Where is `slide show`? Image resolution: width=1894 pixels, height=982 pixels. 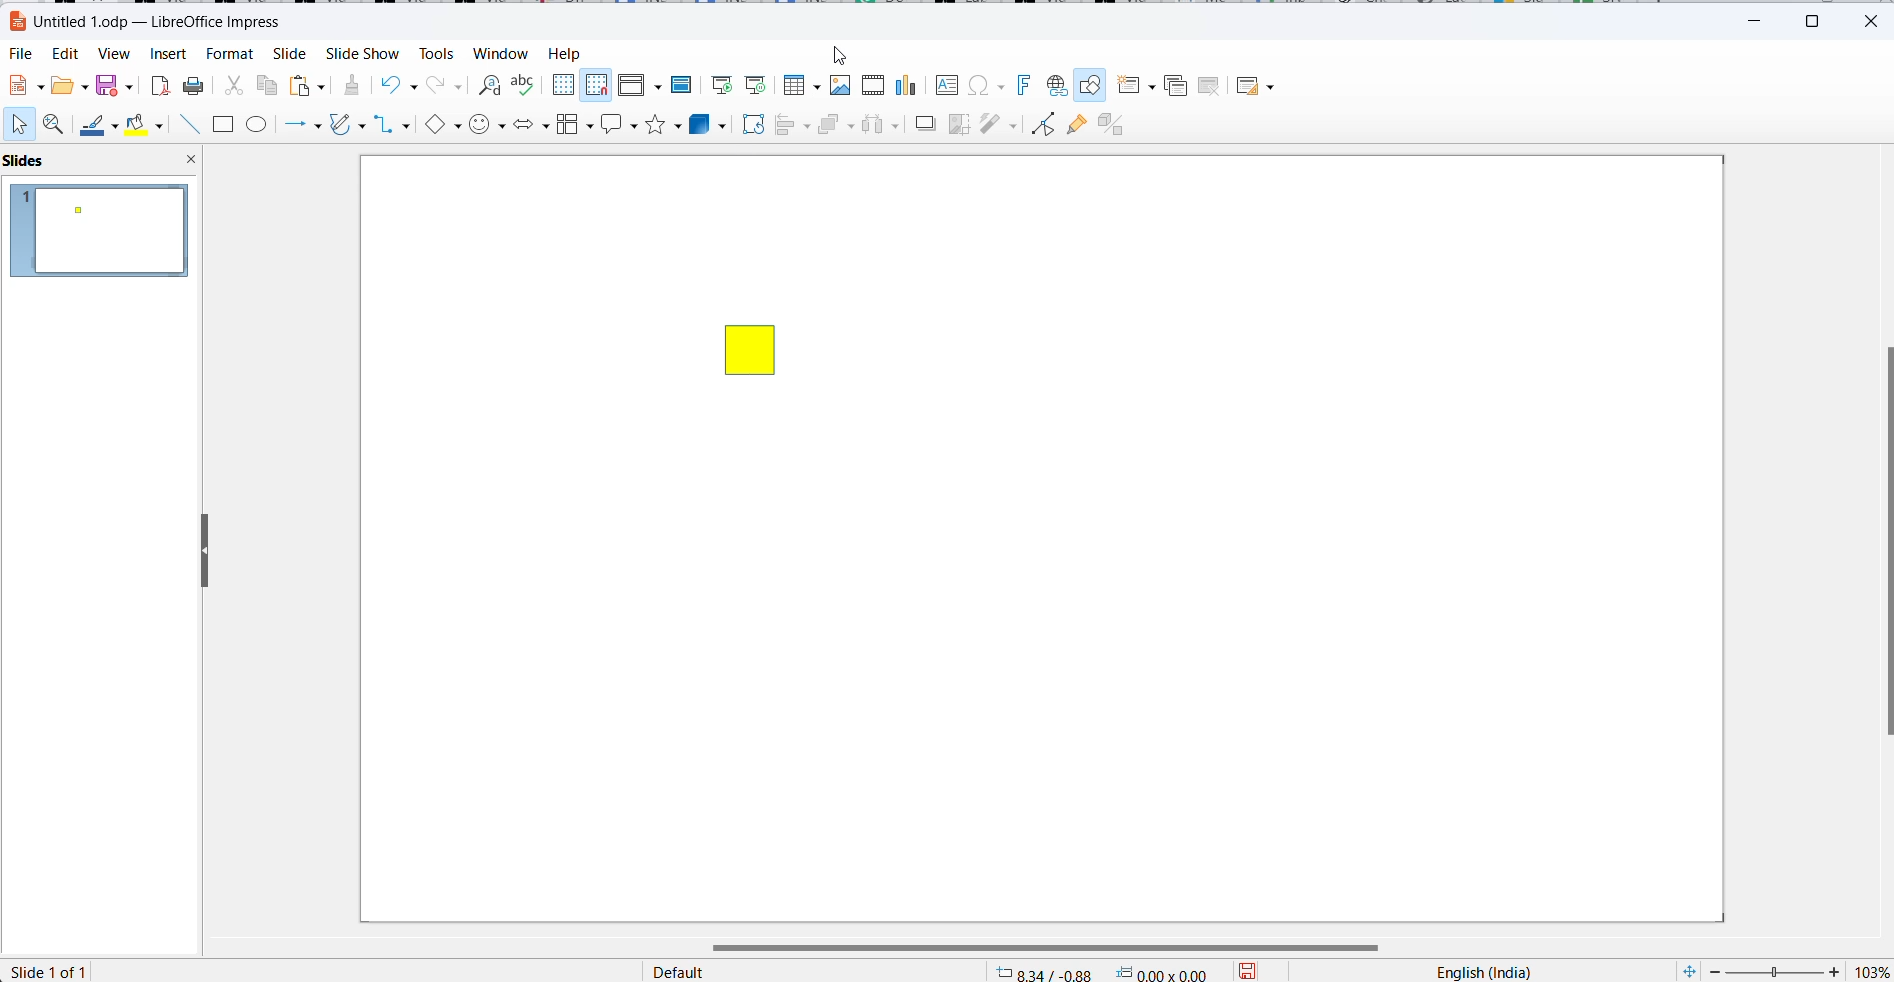
slide show is located at coordinates (361, 55).